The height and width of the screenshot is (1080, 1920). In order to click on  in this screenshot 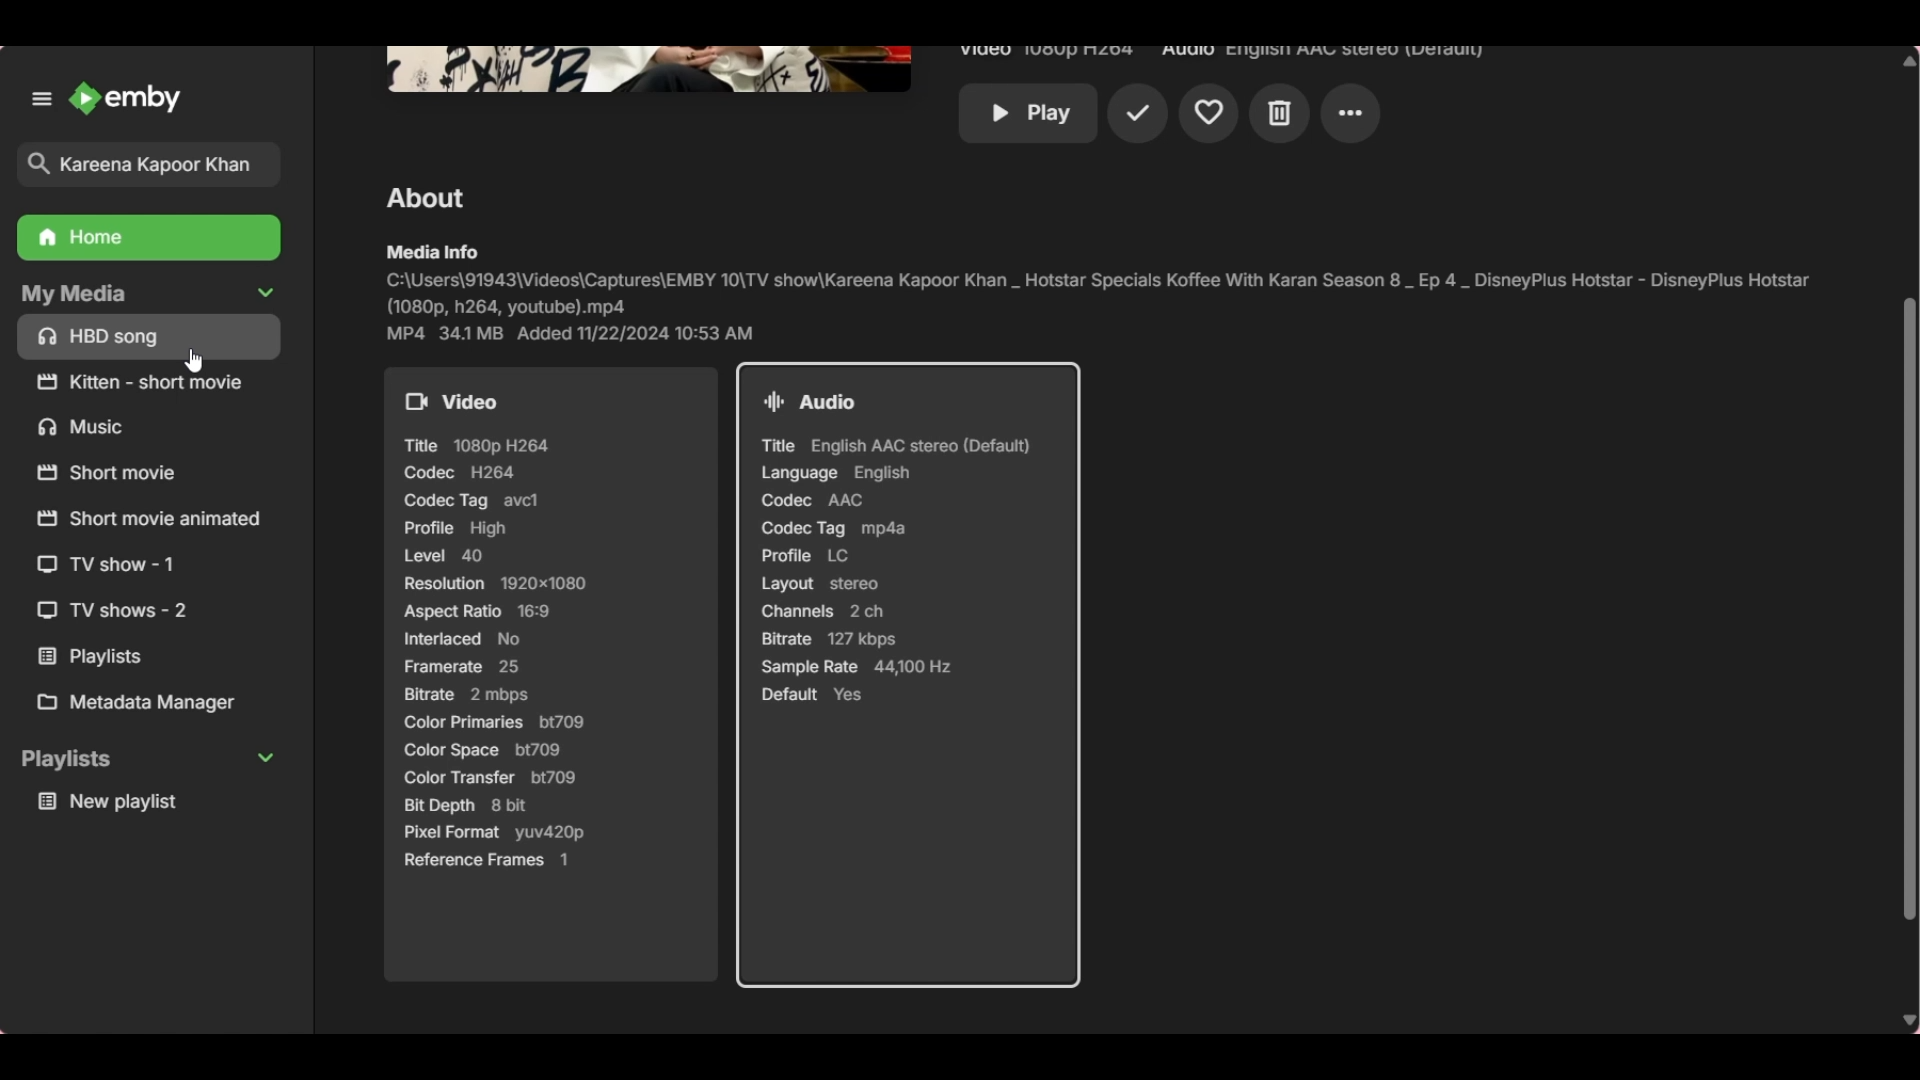, I will do `click(1360, 113)`.